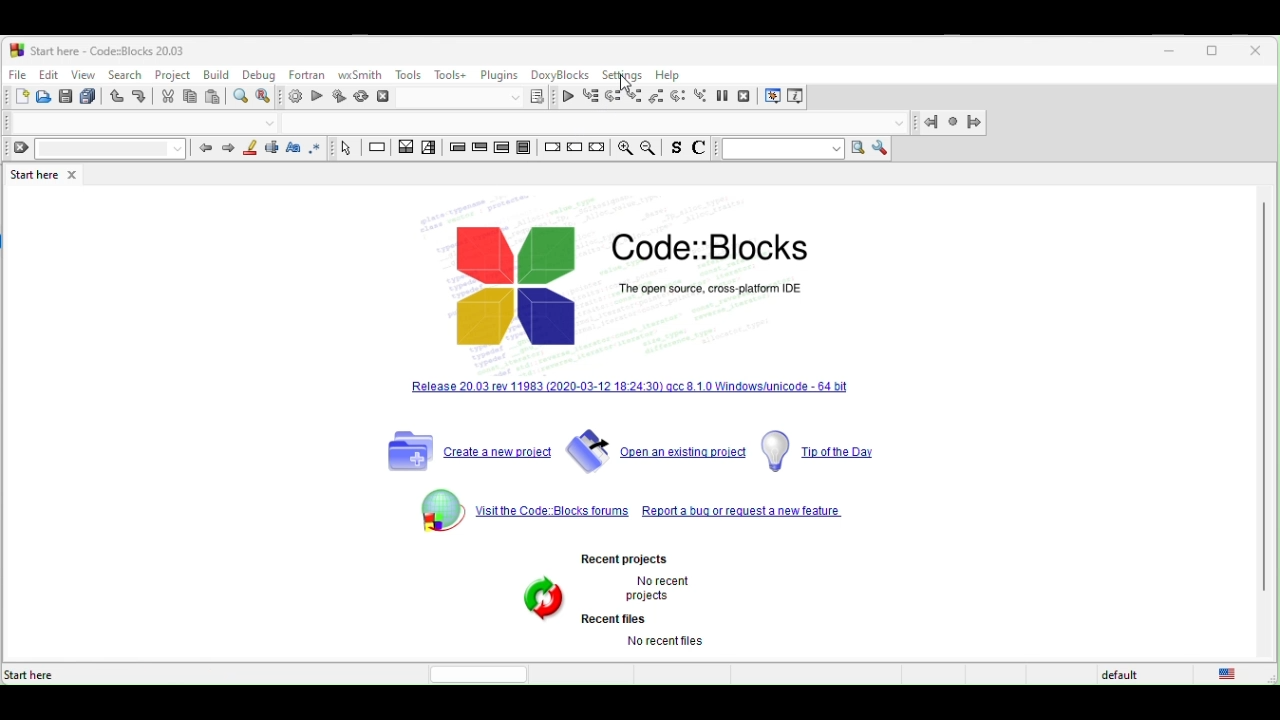  I want to click on decision, so click(406, 147).